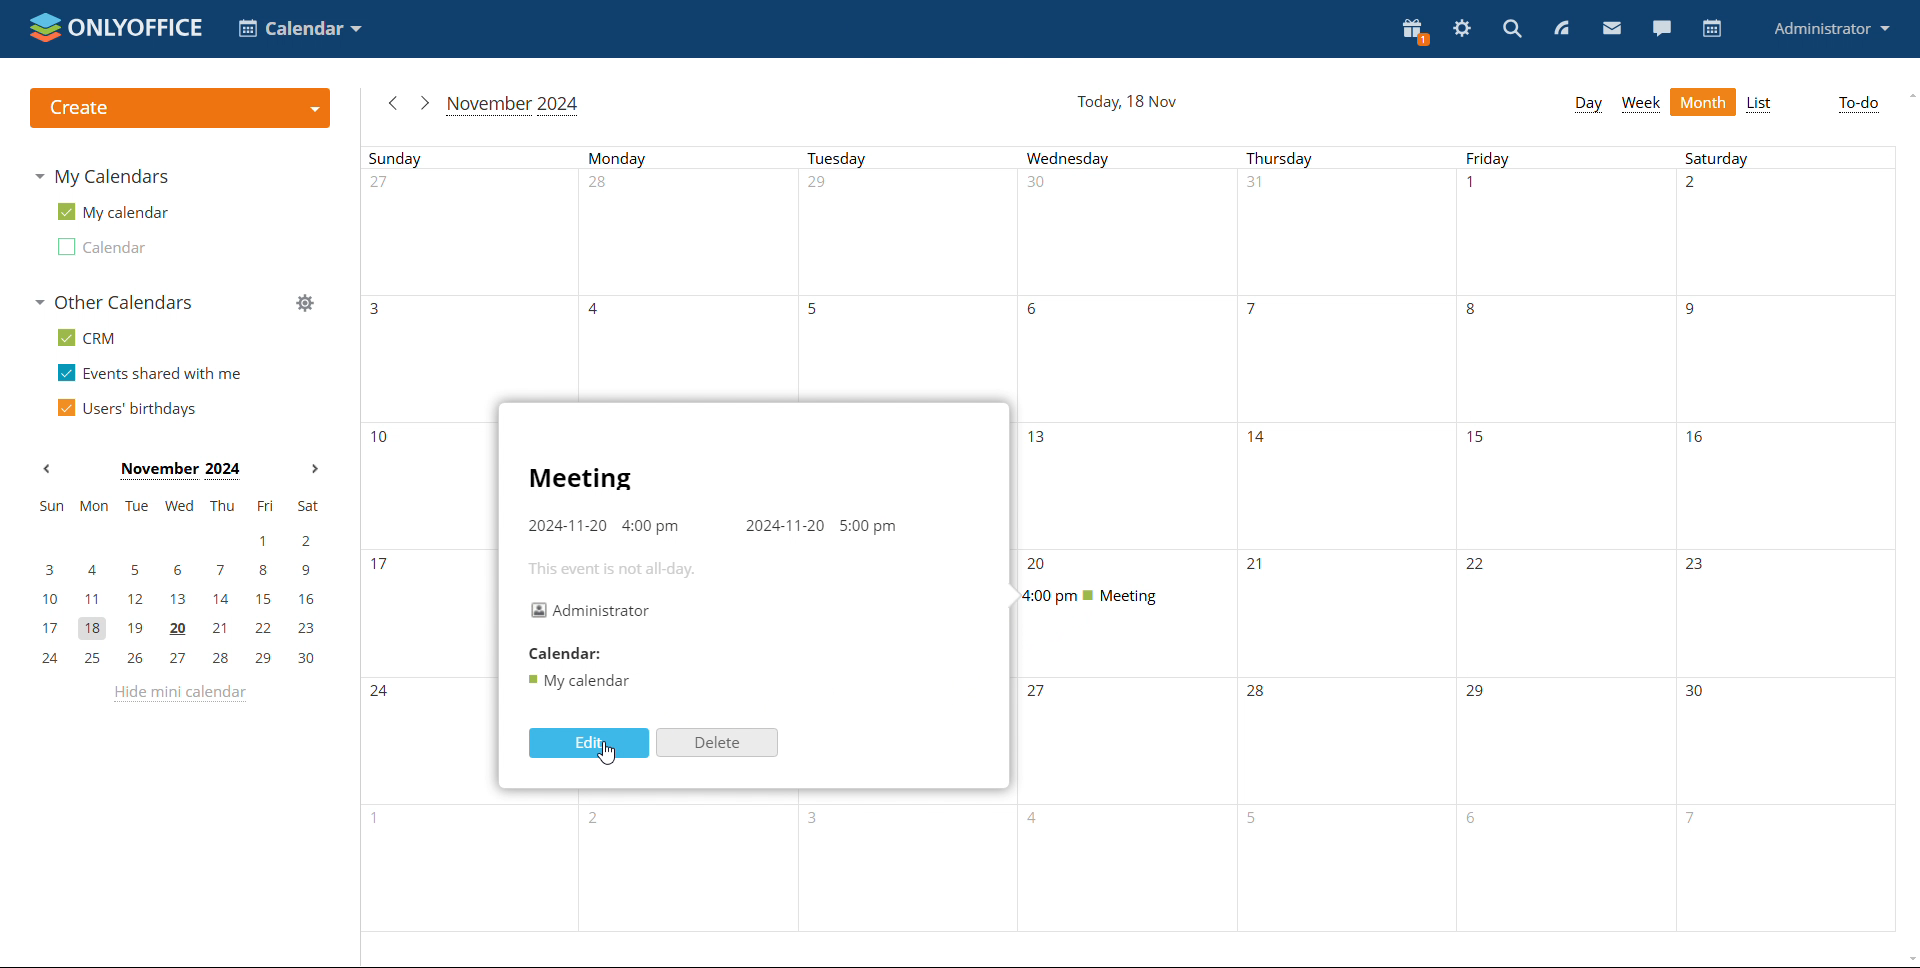 Image resolution: width=1920 pixels, height=968 pixels. Describe the element at coordinates (591, 611) in the screenshot. I see `organiser` at that location.